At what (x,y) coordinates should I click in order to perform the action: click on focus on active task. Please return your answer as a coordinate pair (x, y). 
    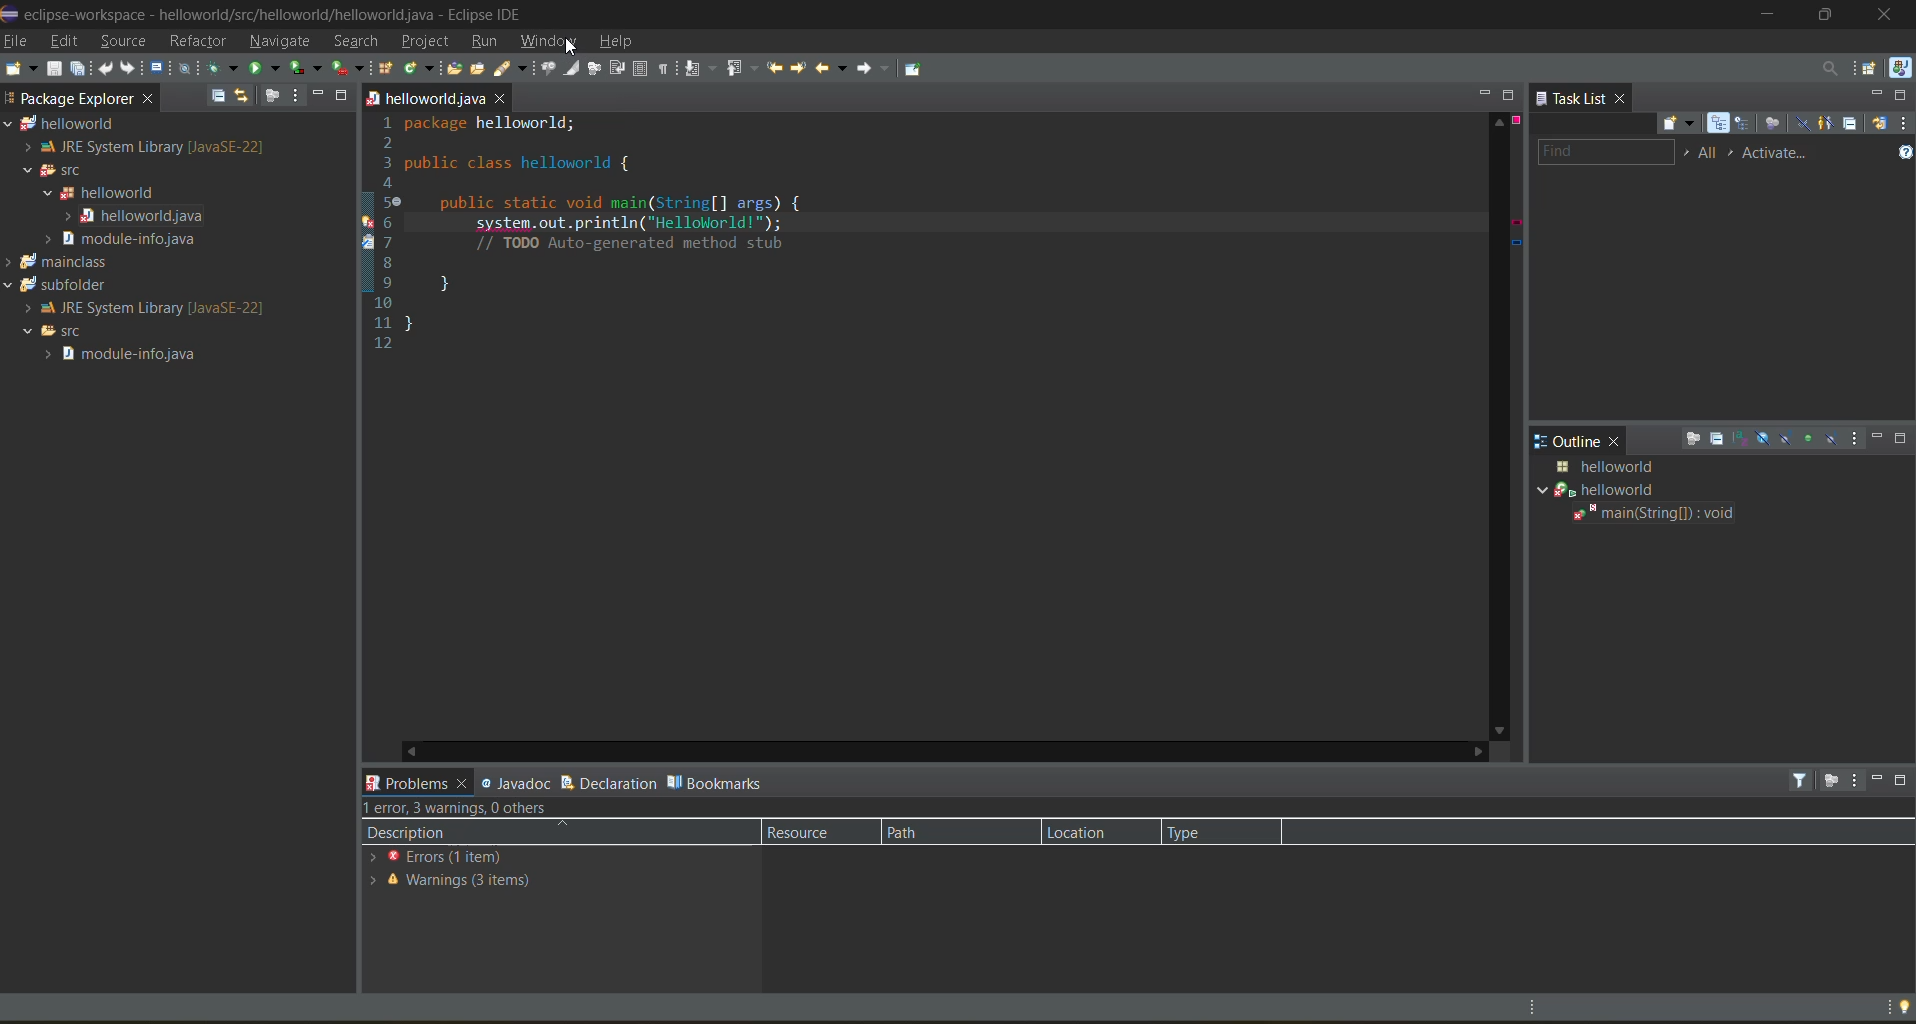
    Looking at the image, I should click on (1697, 439).